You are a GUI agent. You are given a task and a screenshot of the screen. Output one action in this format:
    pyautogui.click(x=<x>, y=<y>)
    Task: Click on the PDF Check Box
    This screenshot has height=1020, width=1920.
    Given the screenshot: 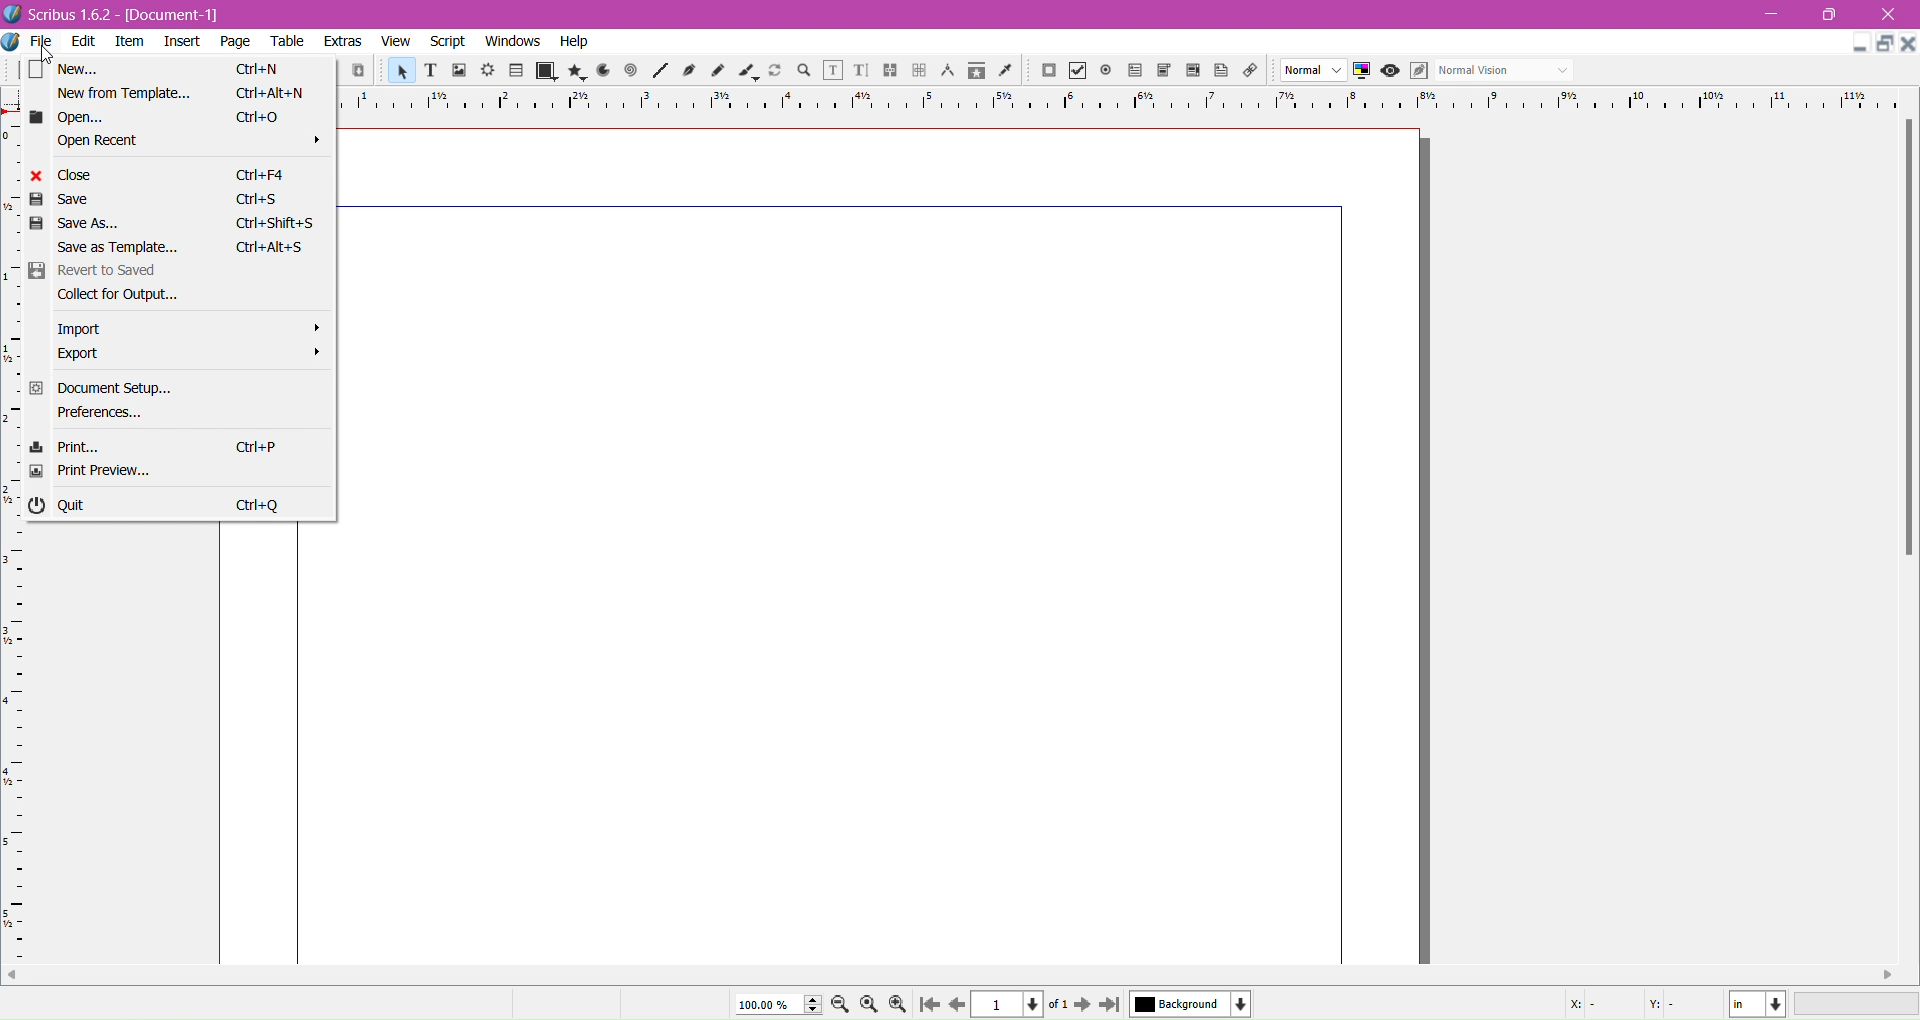 What is the action you would take?
    pyautogui.click(x=1077, y=70)
    